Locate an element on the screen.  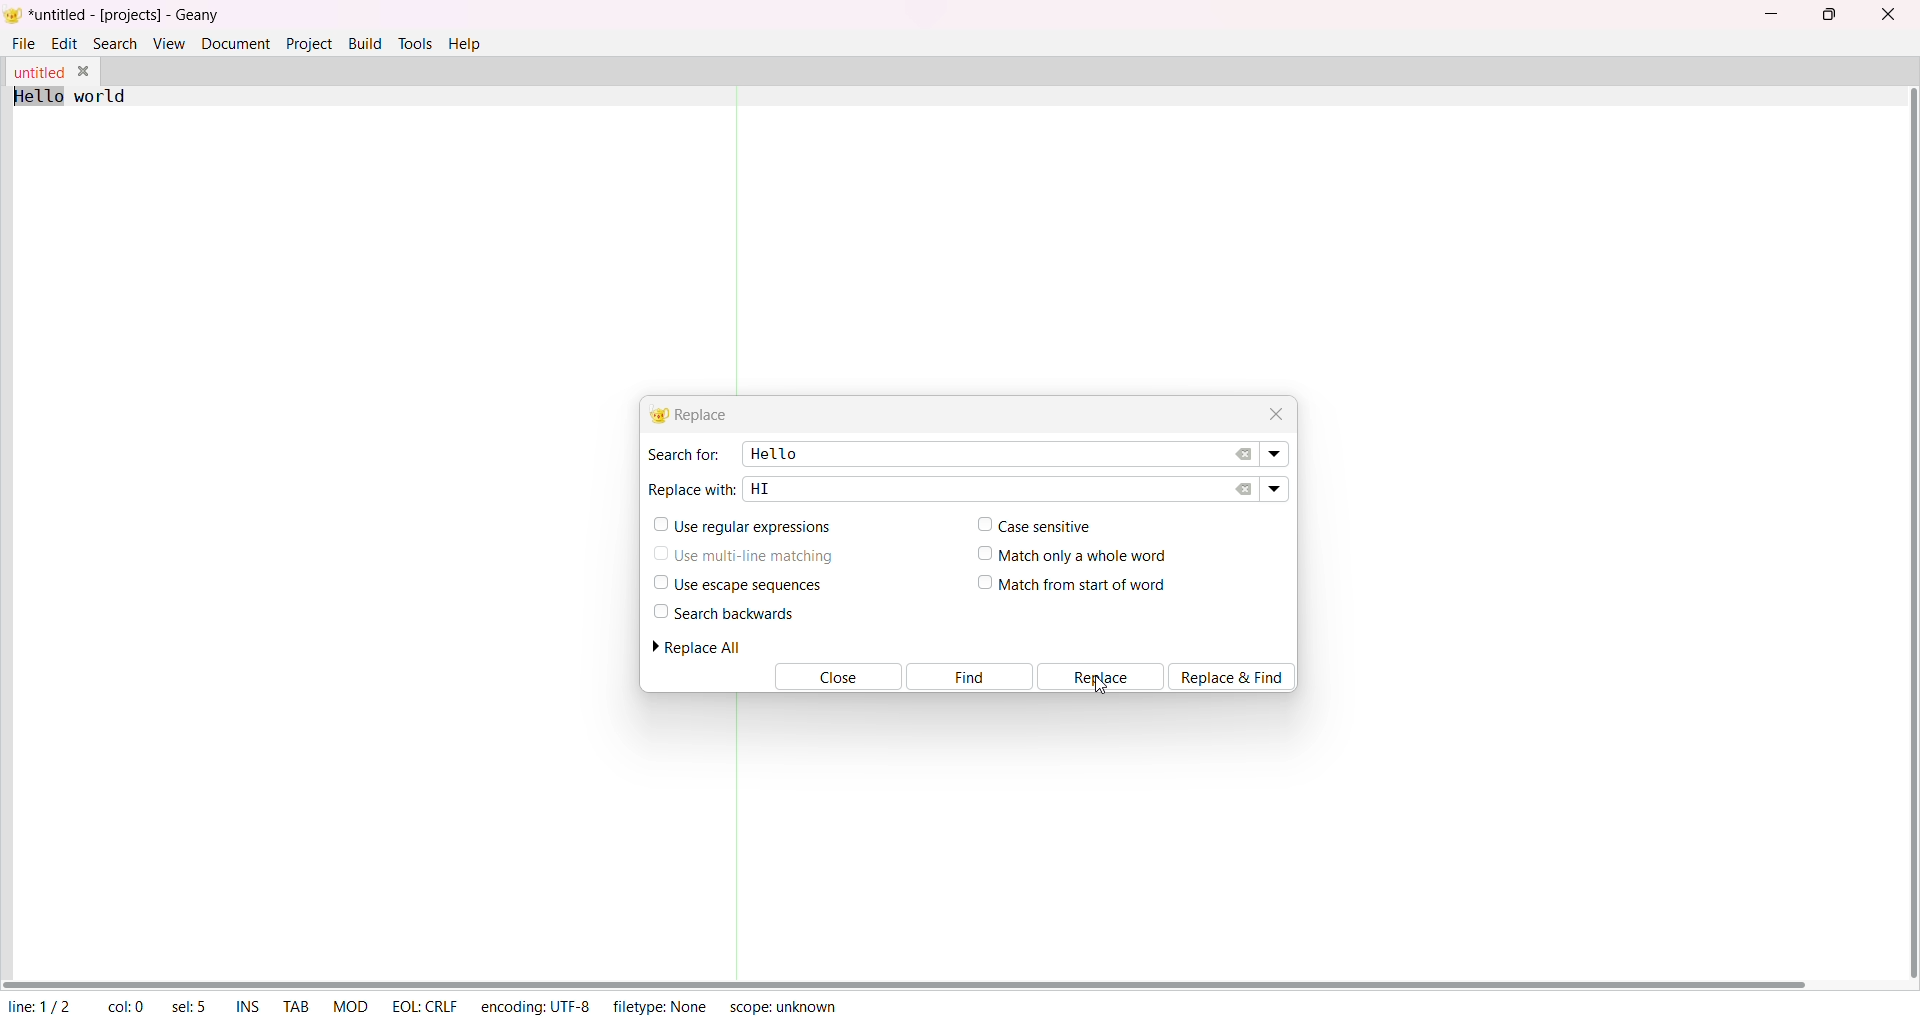
close dialog is located at coordinates (1272, 411).